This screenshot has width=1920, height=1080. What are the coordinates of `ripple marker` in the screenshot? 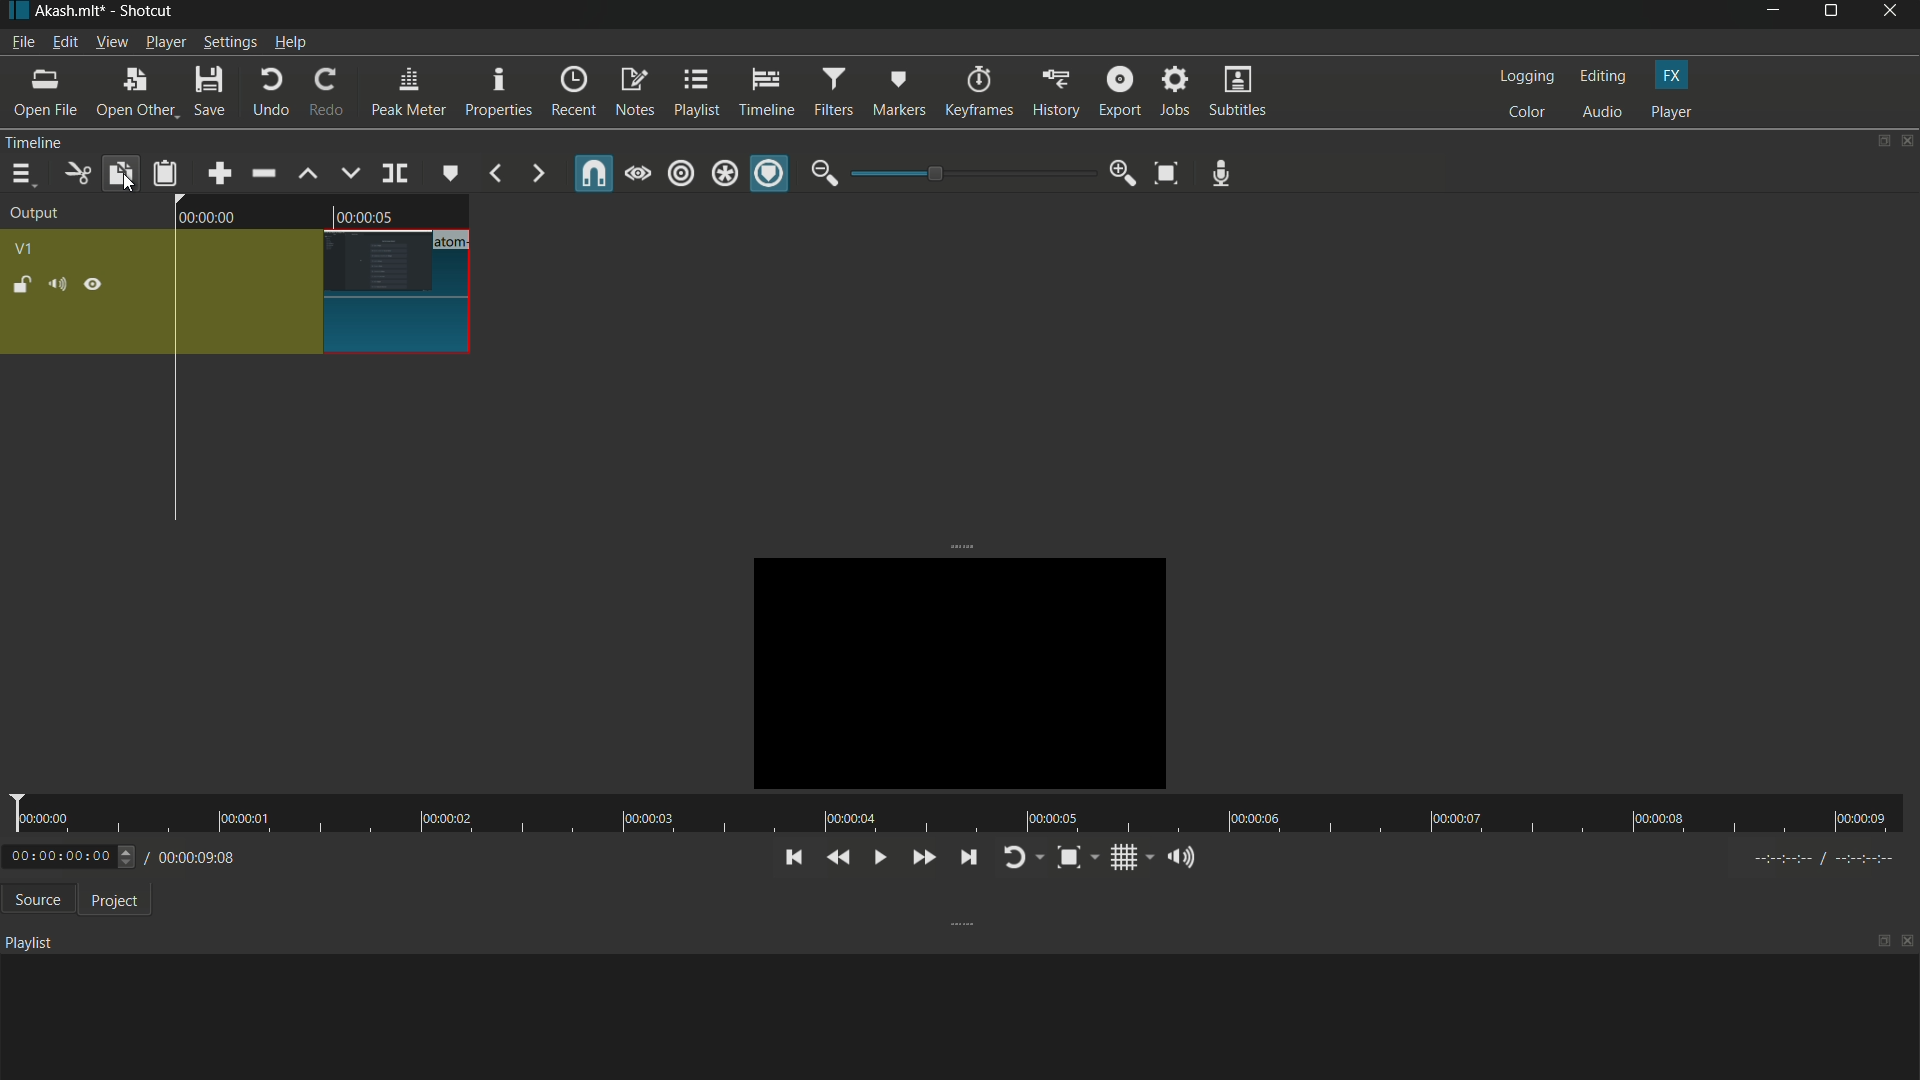 It's located at (769, 174).